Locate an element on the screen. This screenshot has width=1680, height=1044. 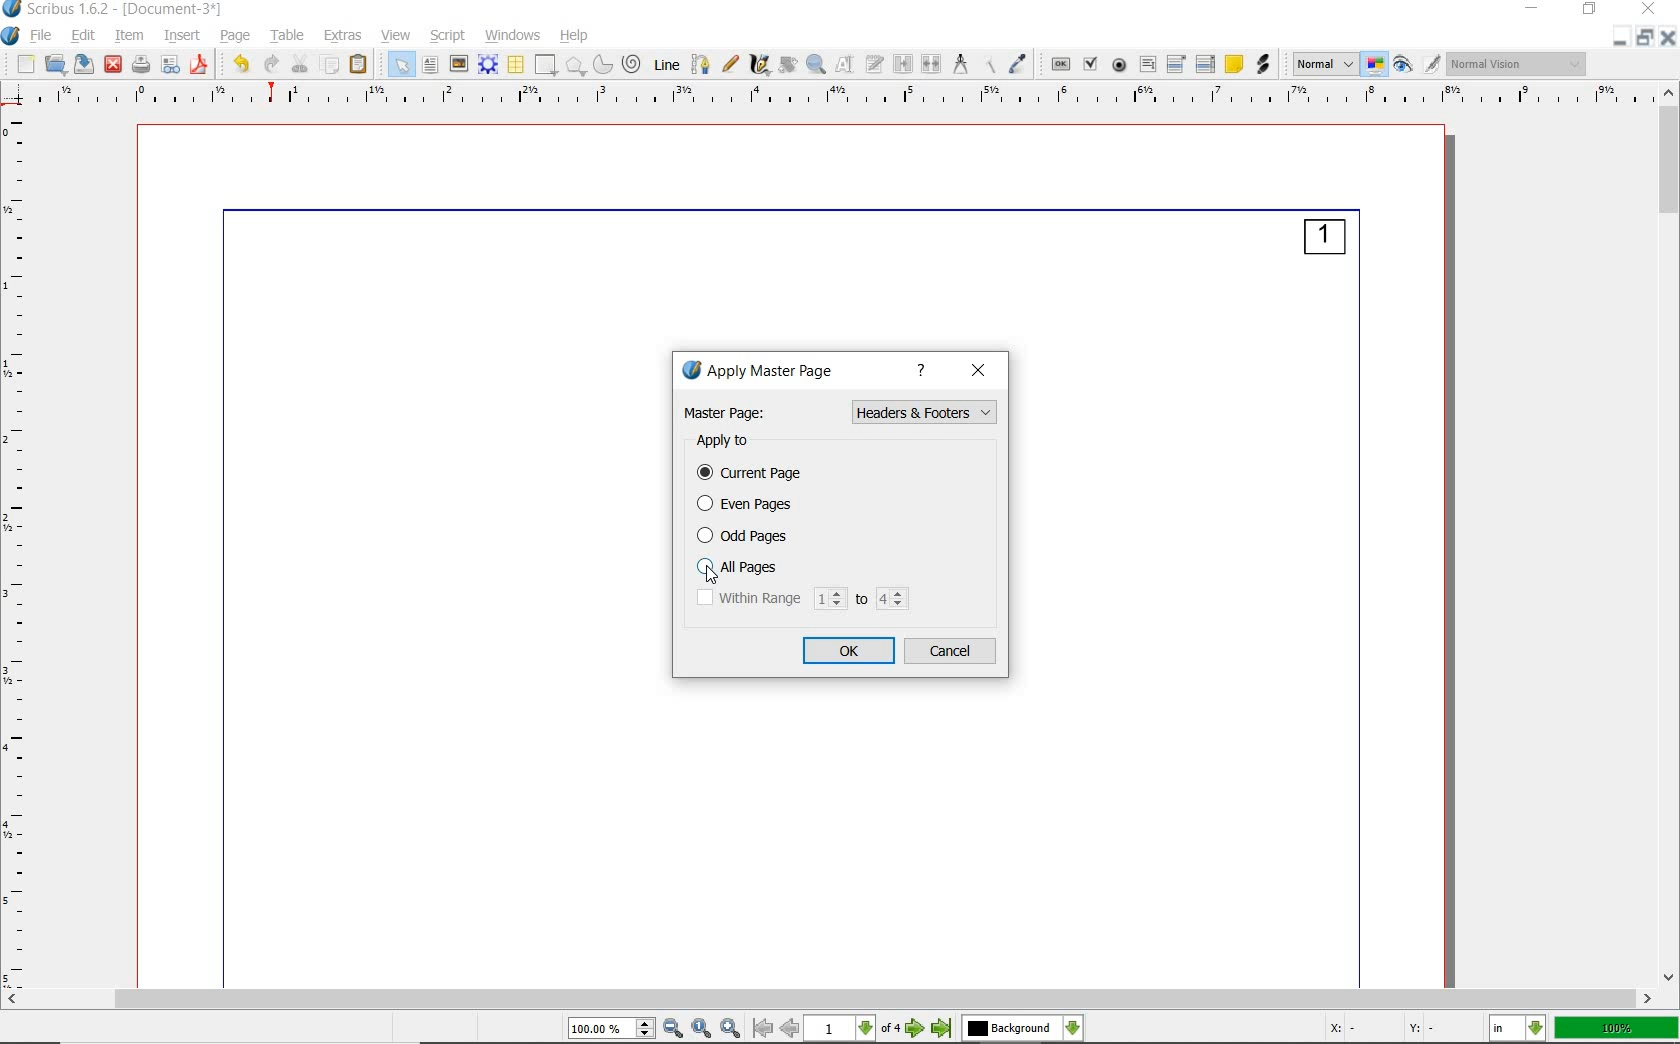
shape is located at coordinates (546, 65).